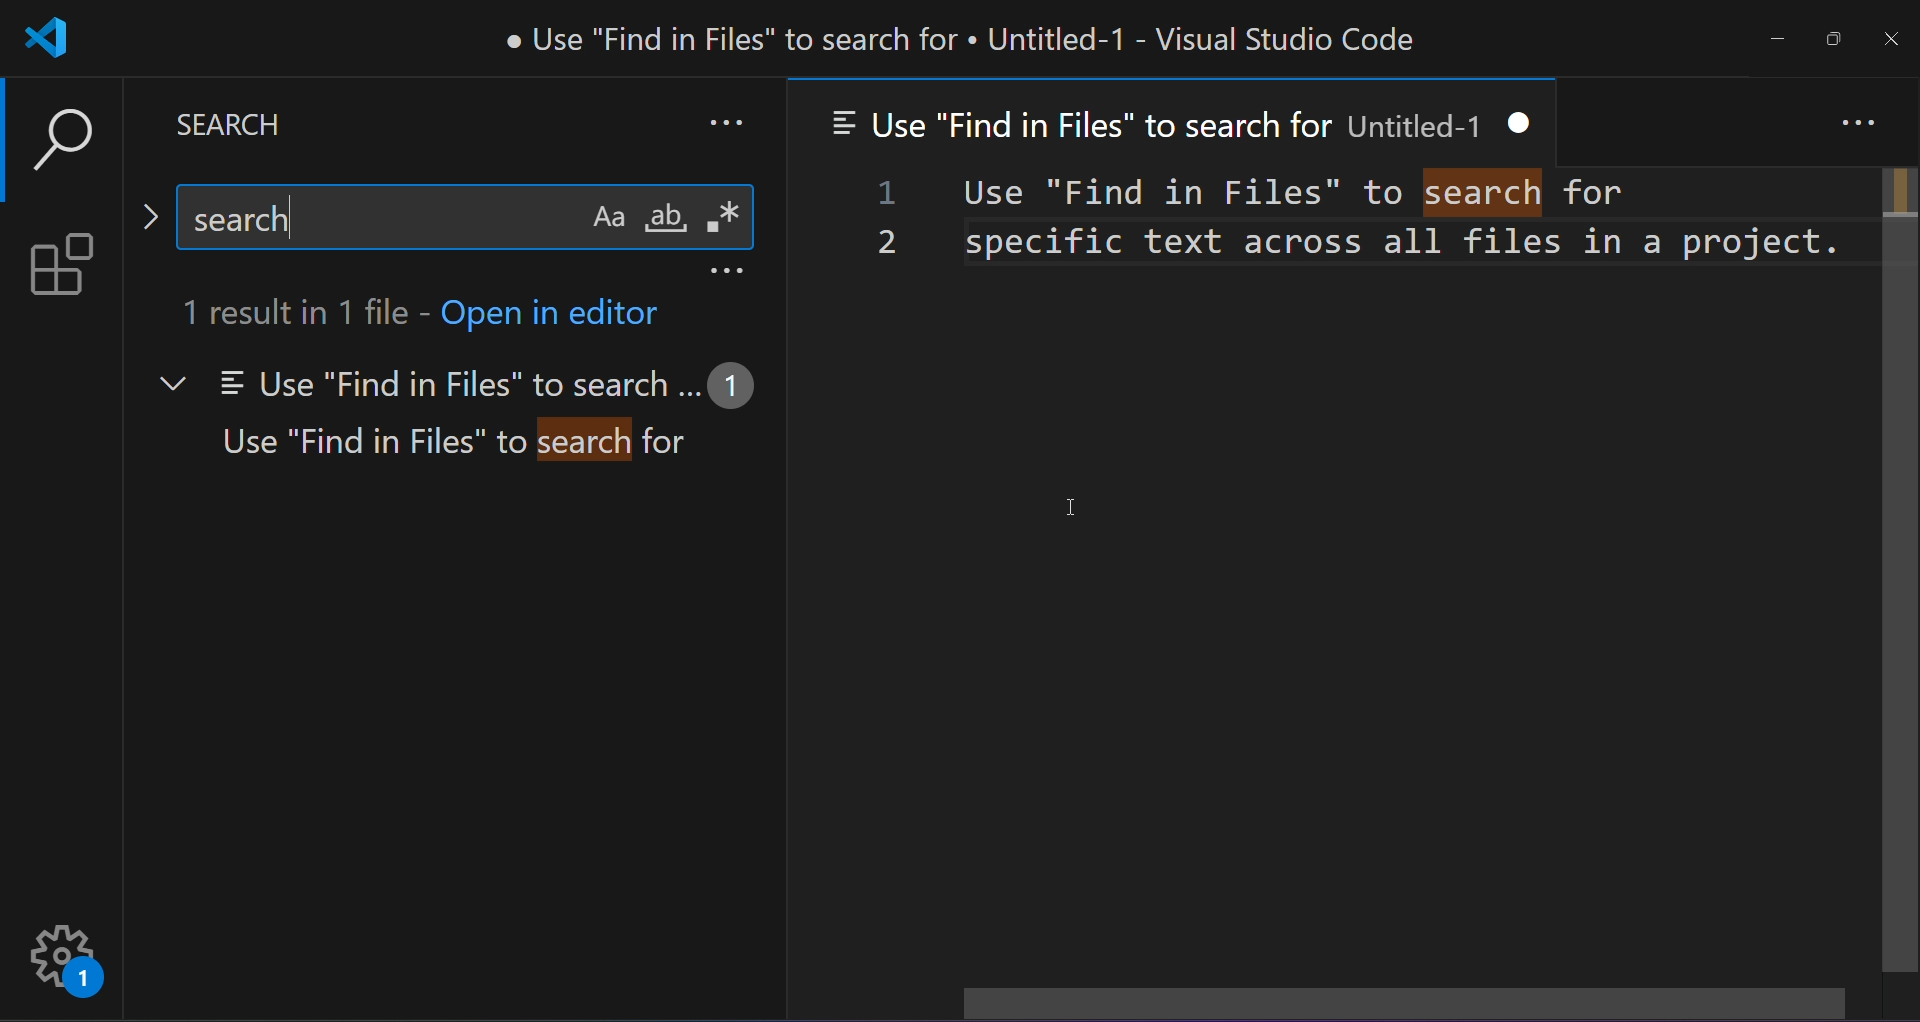 The height and width of the screenshot is (1022, 1920). What do you see at coordinates (1063, 502) in the screenshot?
I see `cursor` at bounding box center [1063, 502].